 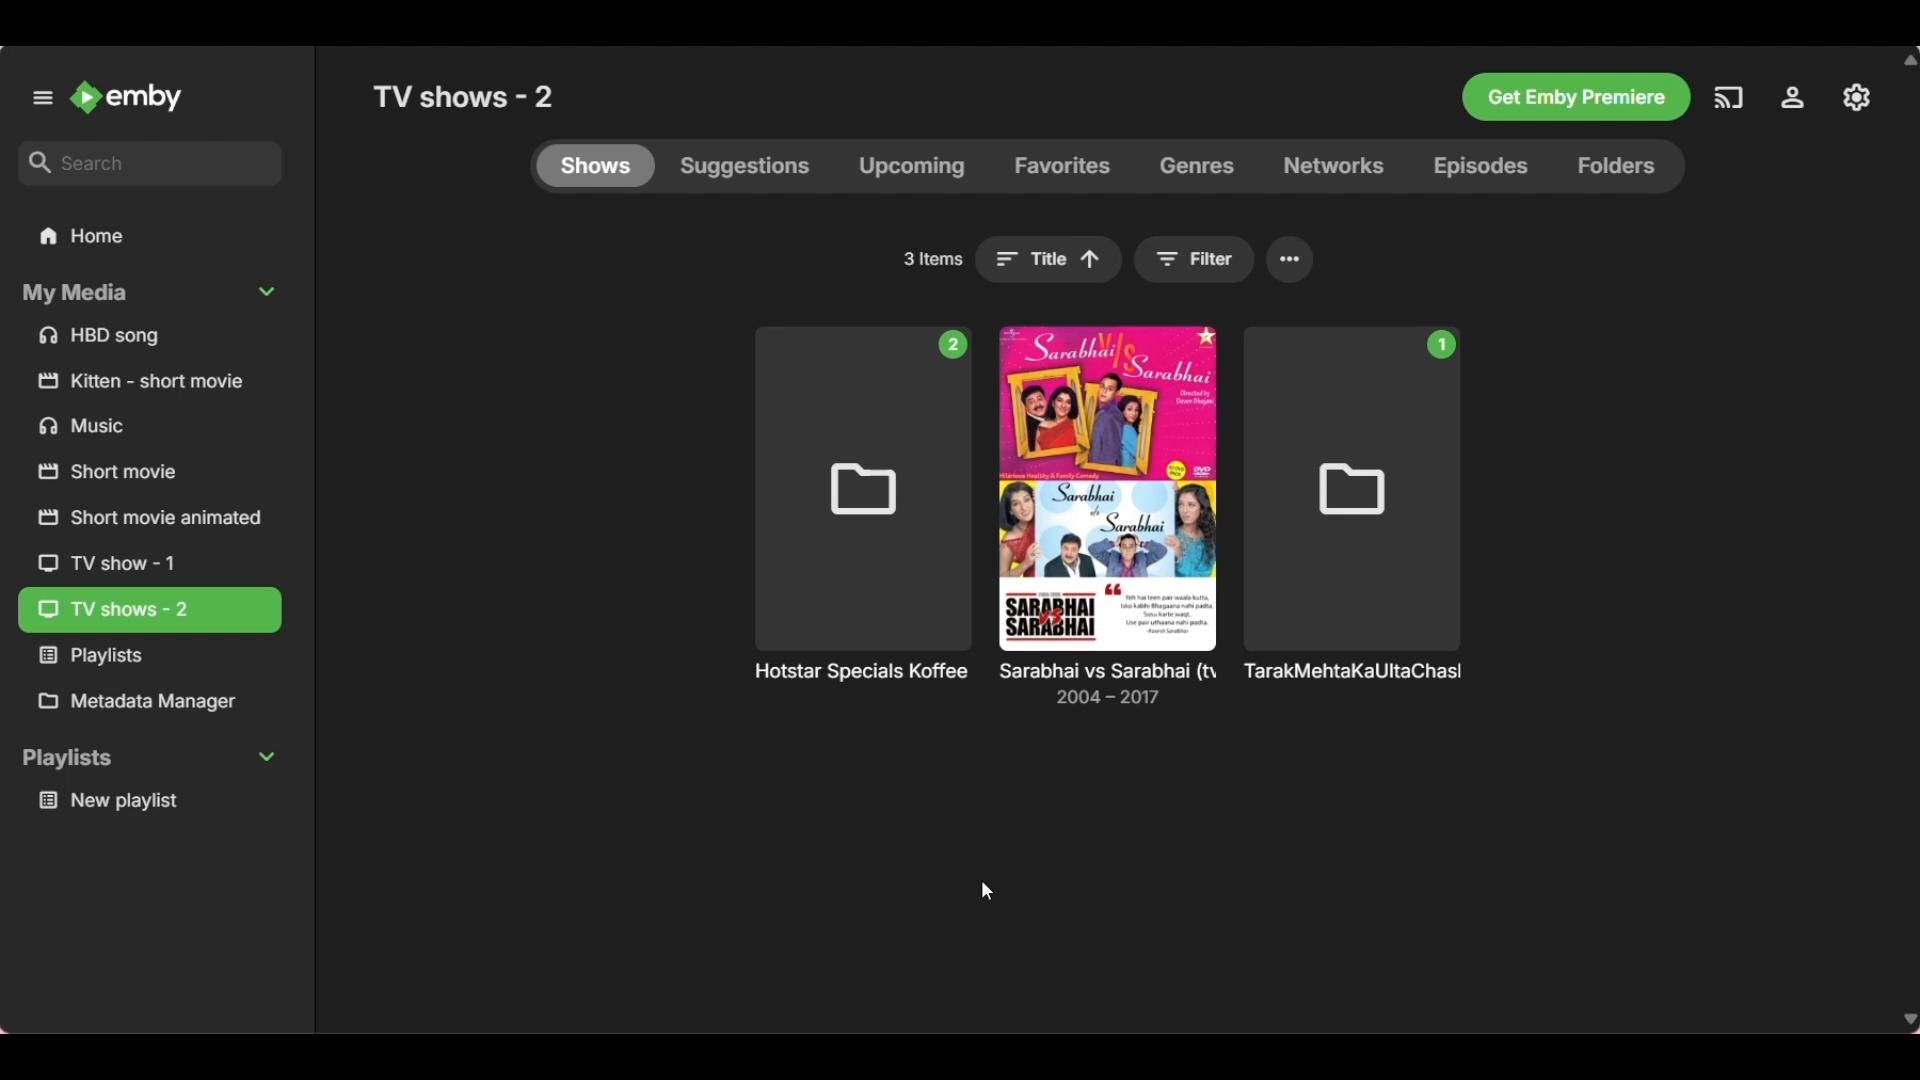 What do you see at coordinates (746, 166) in the screenshot?
I see `Suggestions` at bounding box center [746, 166].